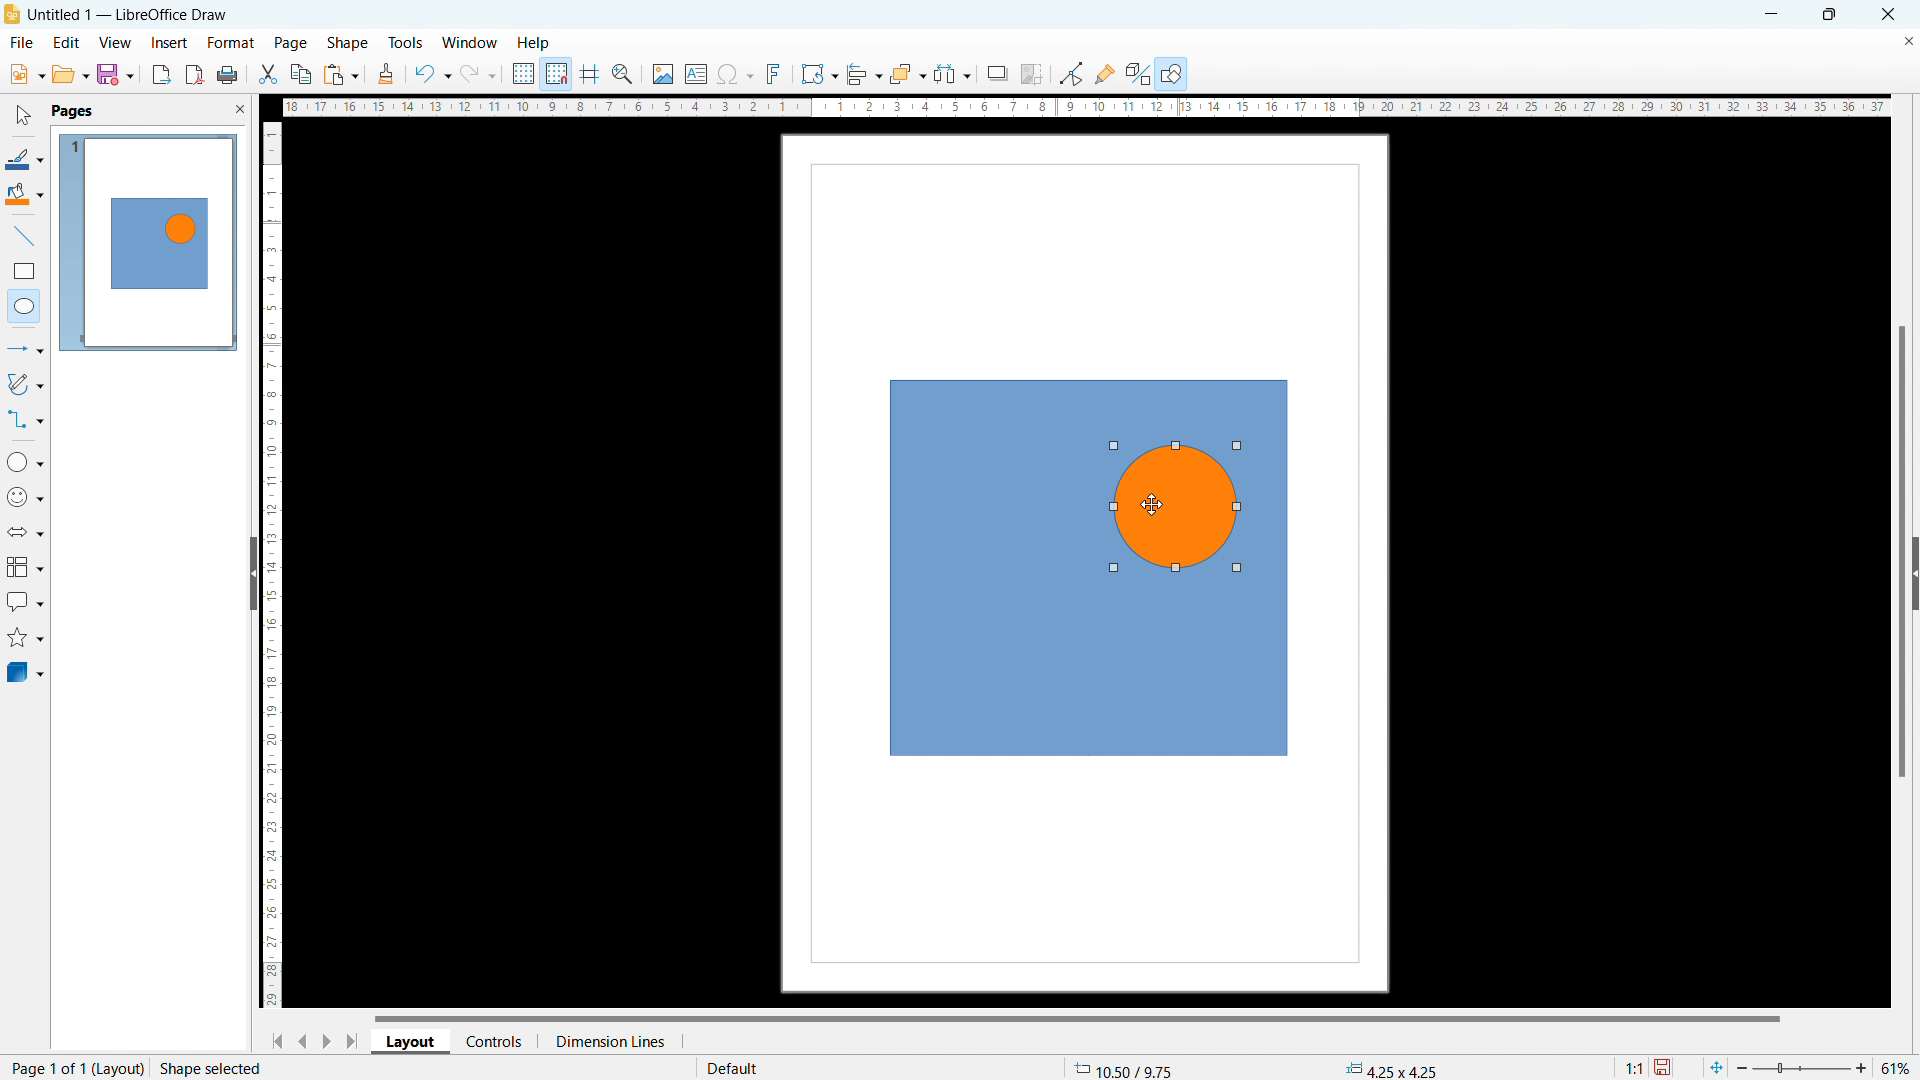 The height and width of the screenshot is (1080, 1920). What do you see at coordinates (1800, 1068) in the screenshot?
I see `slider` at bounding box center [1800, 1068].